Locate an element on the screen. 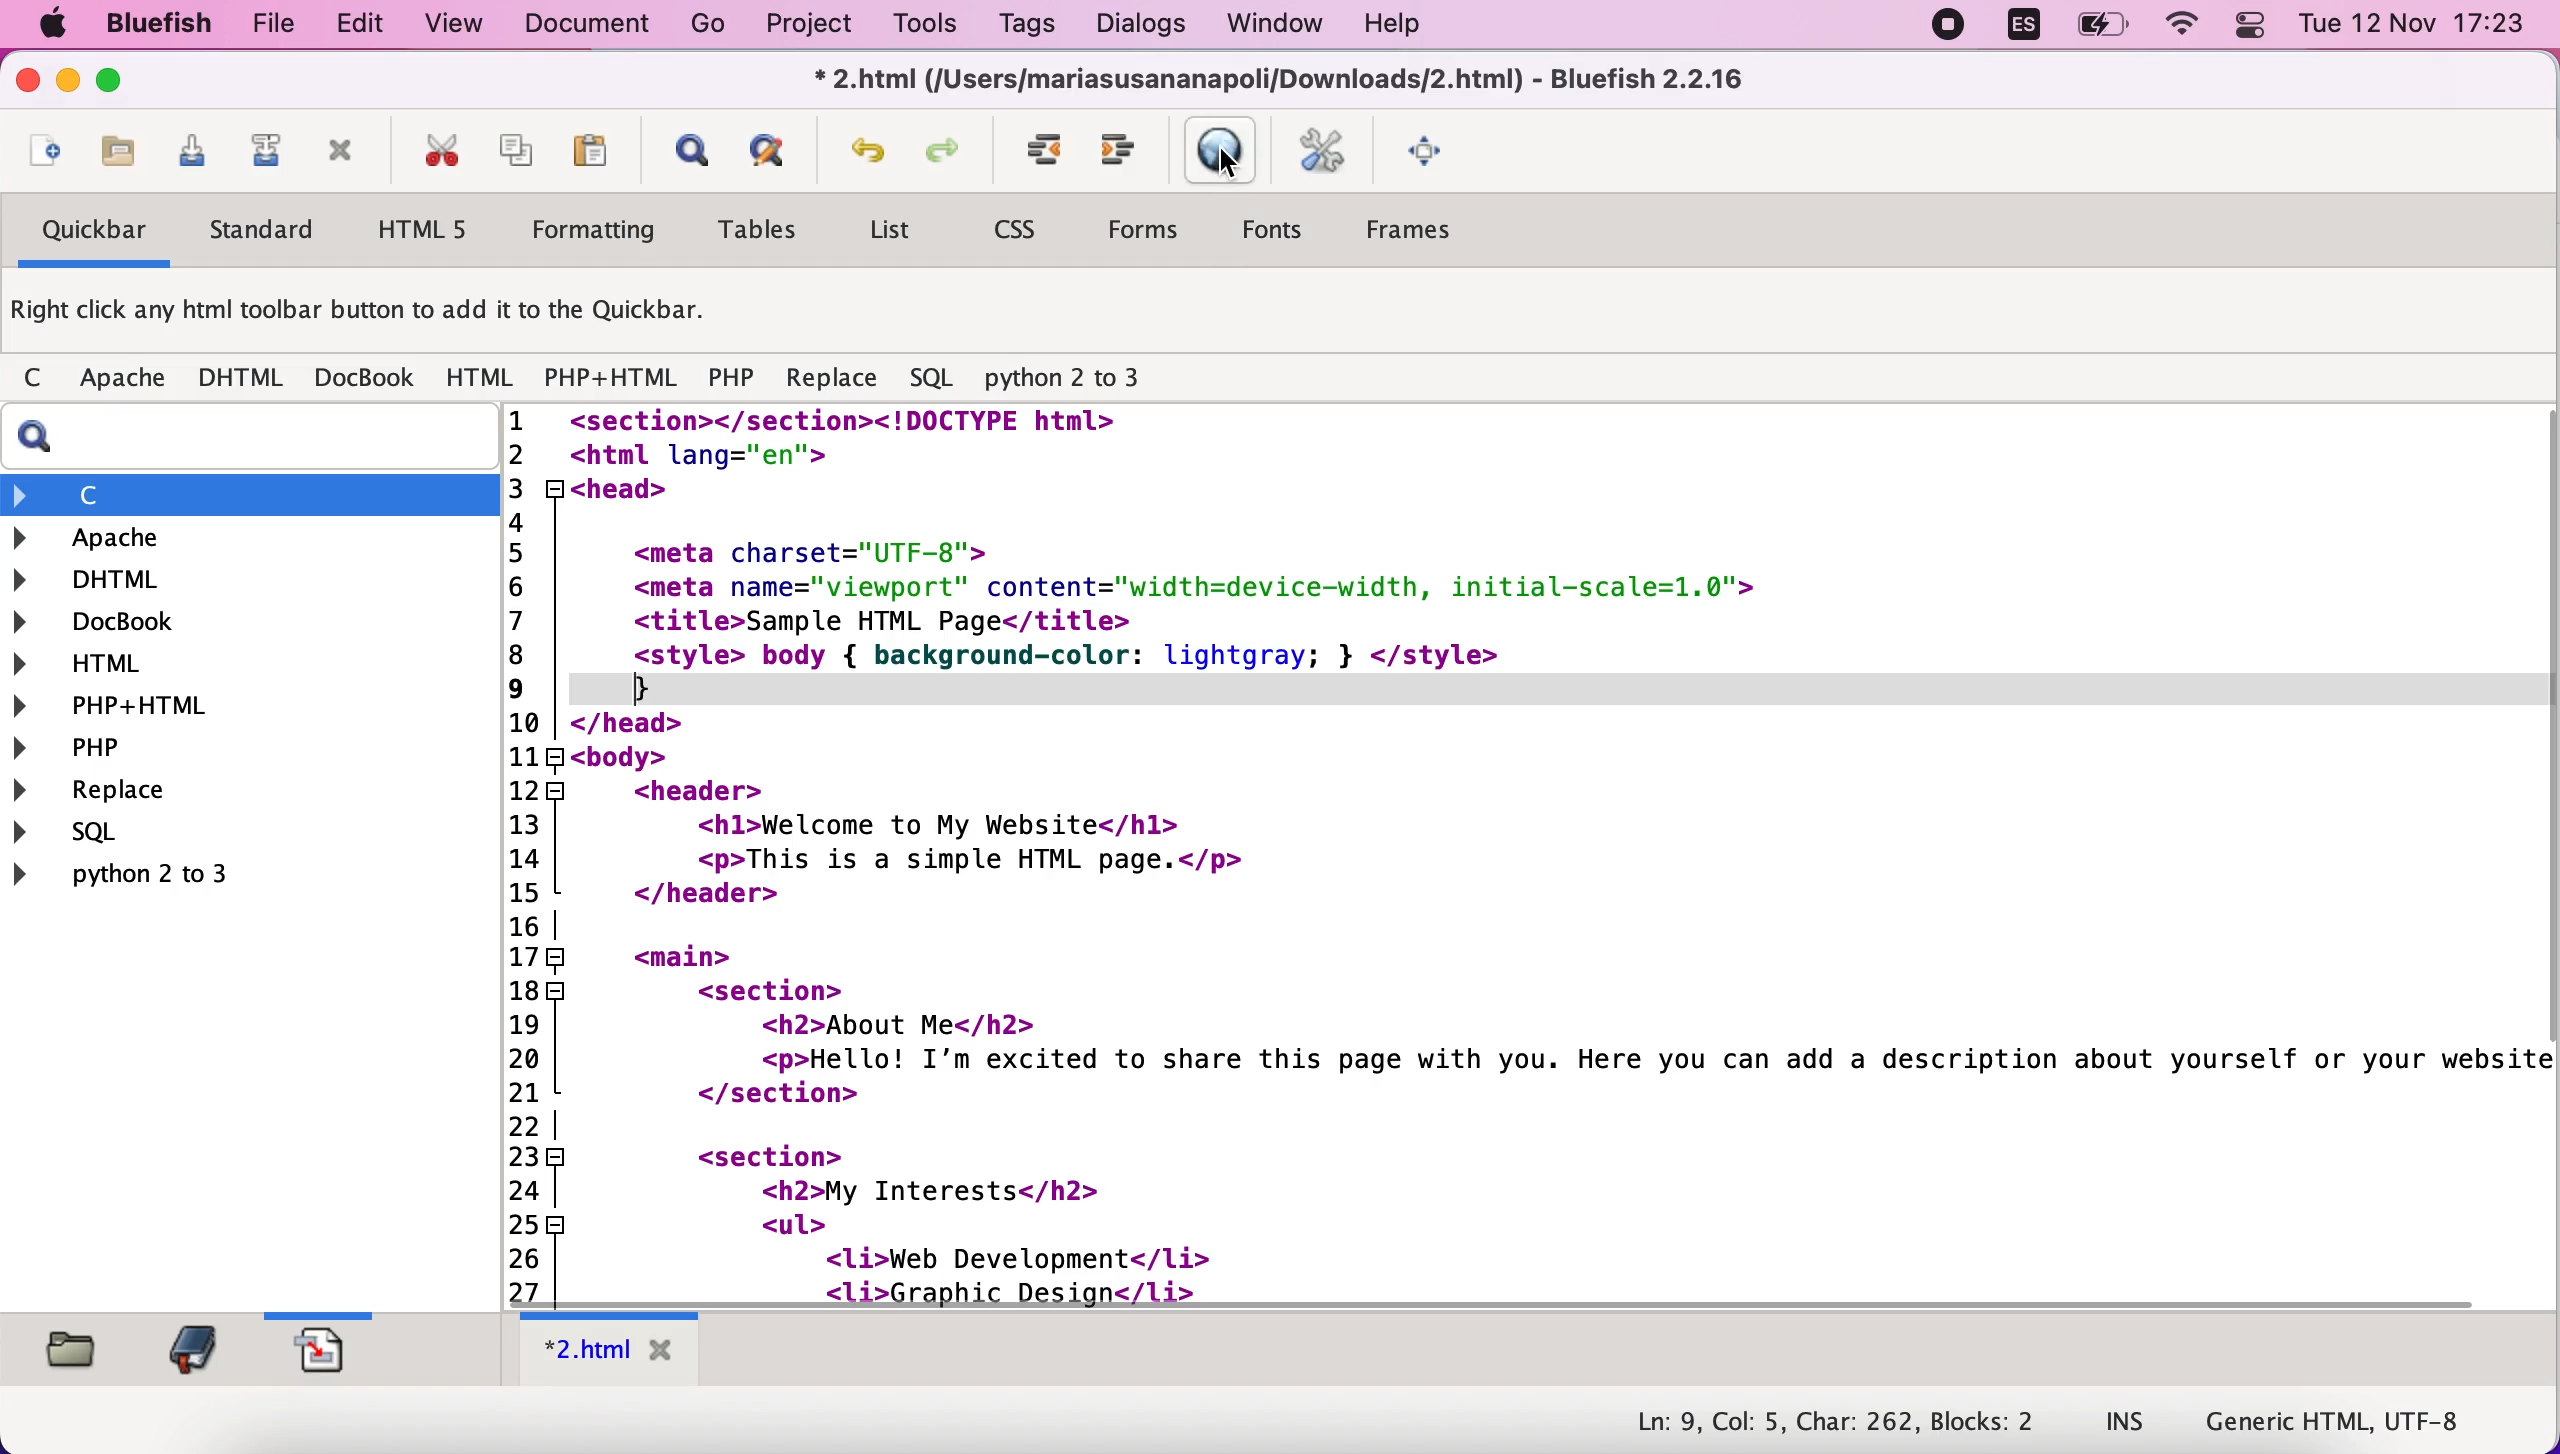 This screenshot has width=2560, height=1454. cut is located at coordinates (445, 151).